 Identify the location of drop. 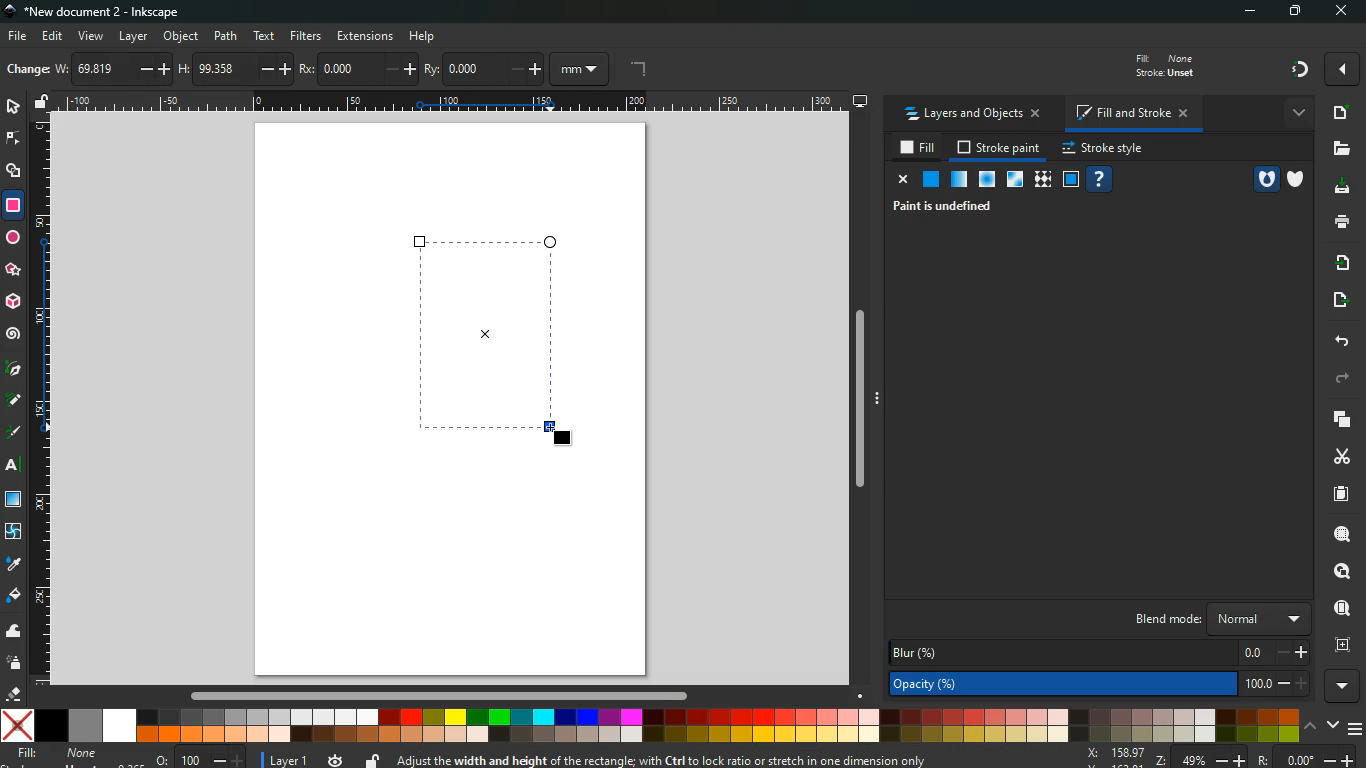
(13, 567).